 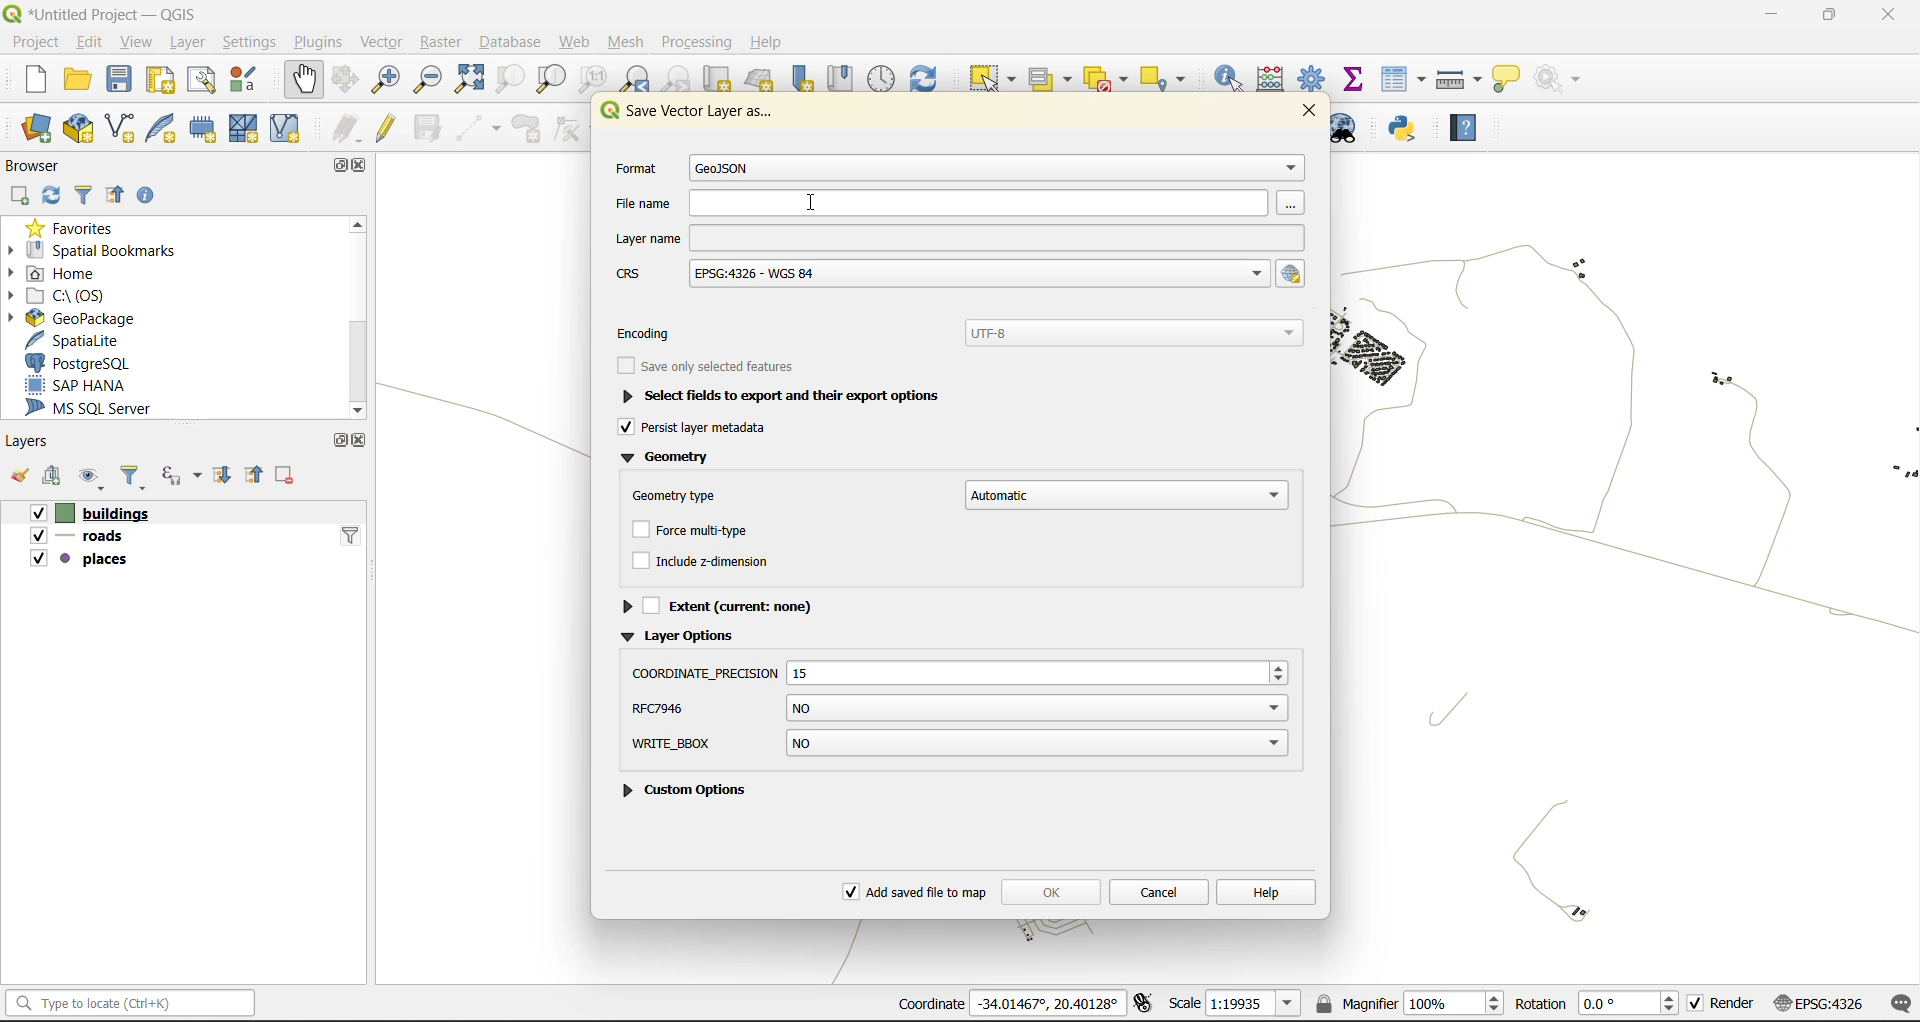 What do you see at coordinates (965, 331) in the screenshot?
I see `encoding` at bounding box center [965, 331].